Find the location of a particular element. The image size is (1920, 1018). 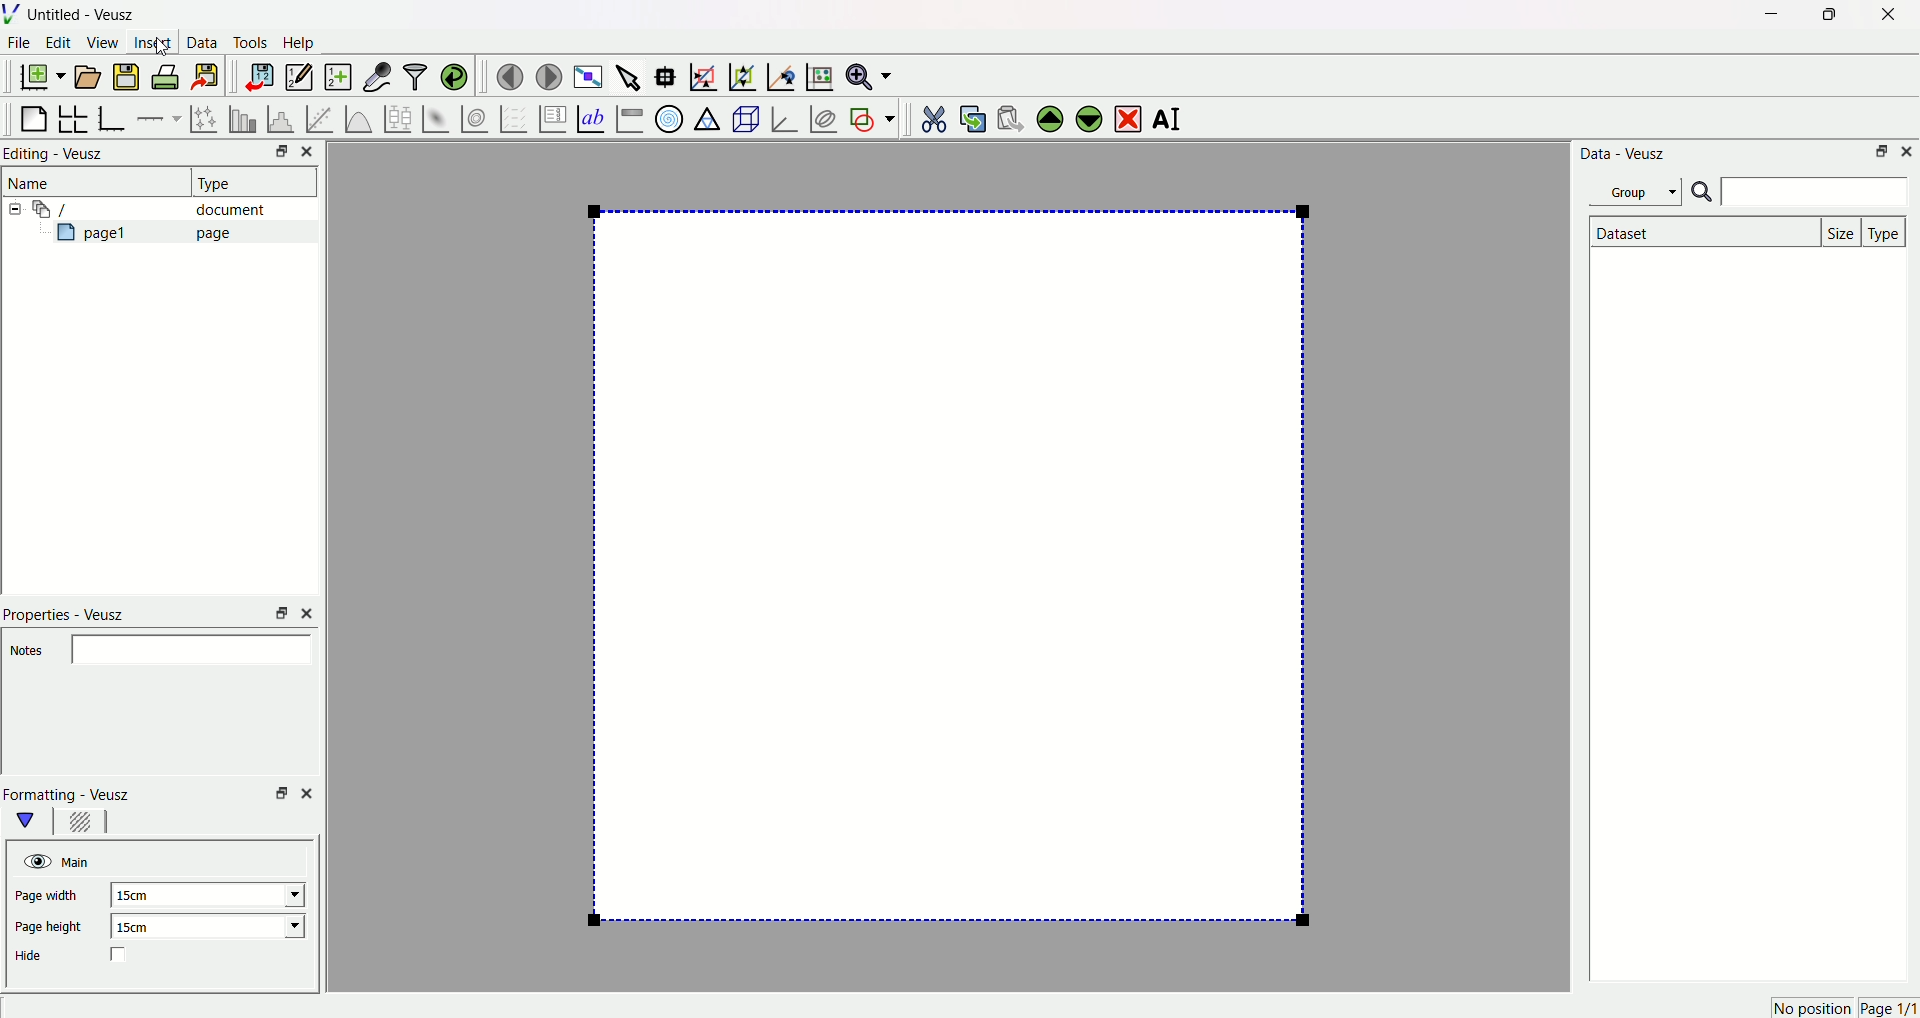

move to next page is located at coordinates (550, 74).